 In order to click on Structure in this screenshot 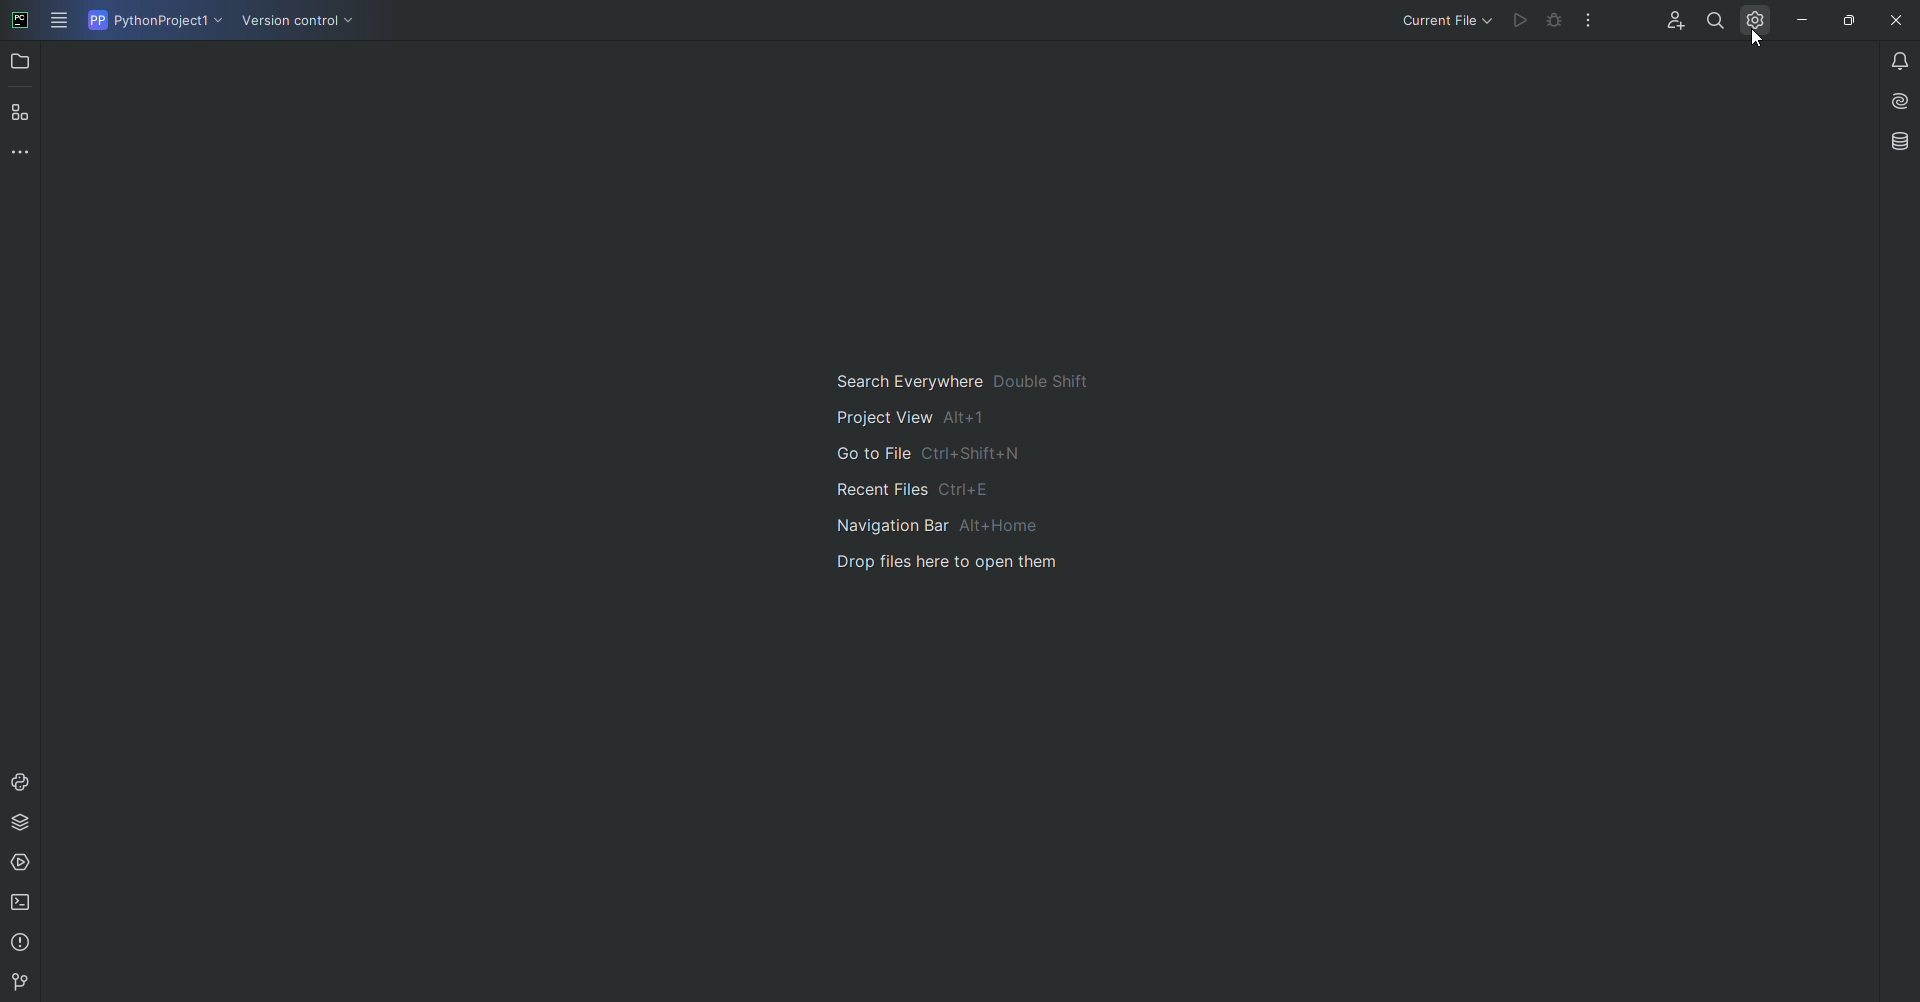, I will do `click(22, 111)`.